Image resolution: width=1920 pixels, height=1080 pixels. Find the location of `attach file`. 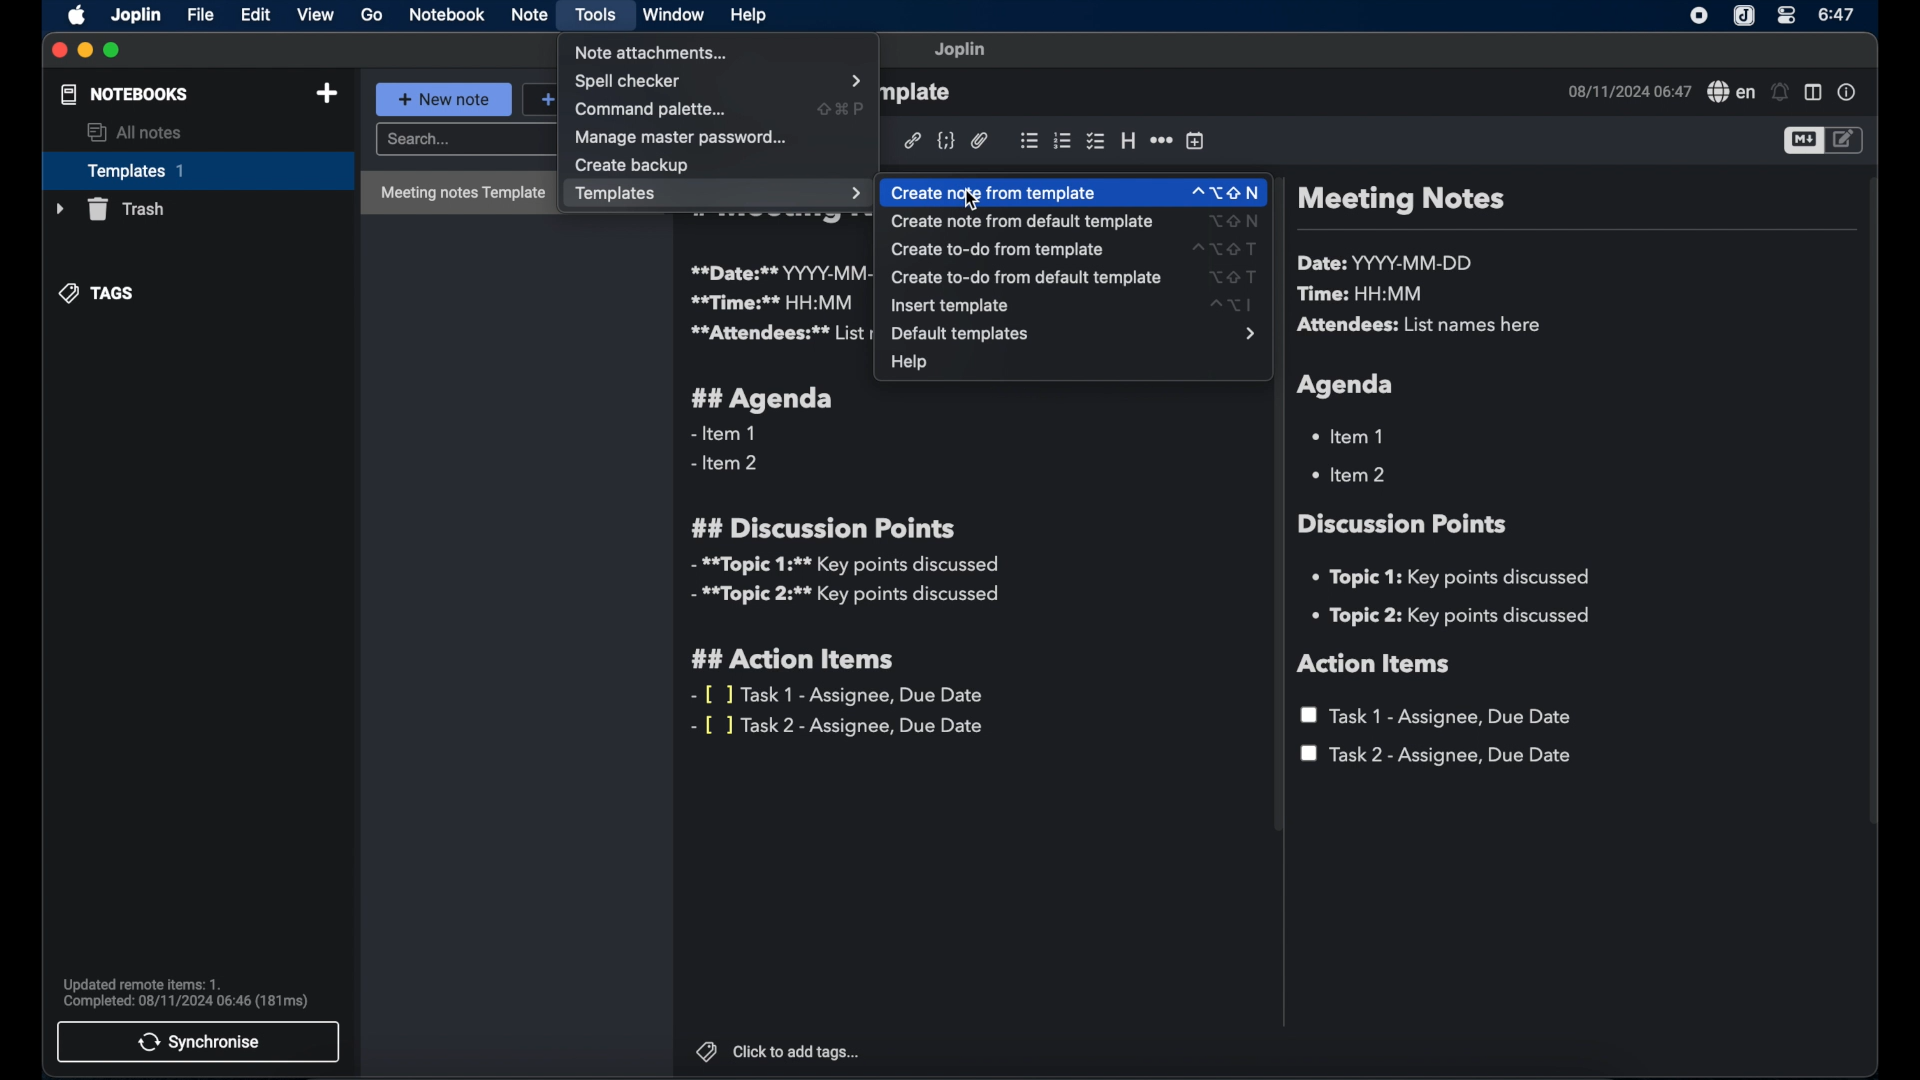

attach file is located at coordinates (980, 141).